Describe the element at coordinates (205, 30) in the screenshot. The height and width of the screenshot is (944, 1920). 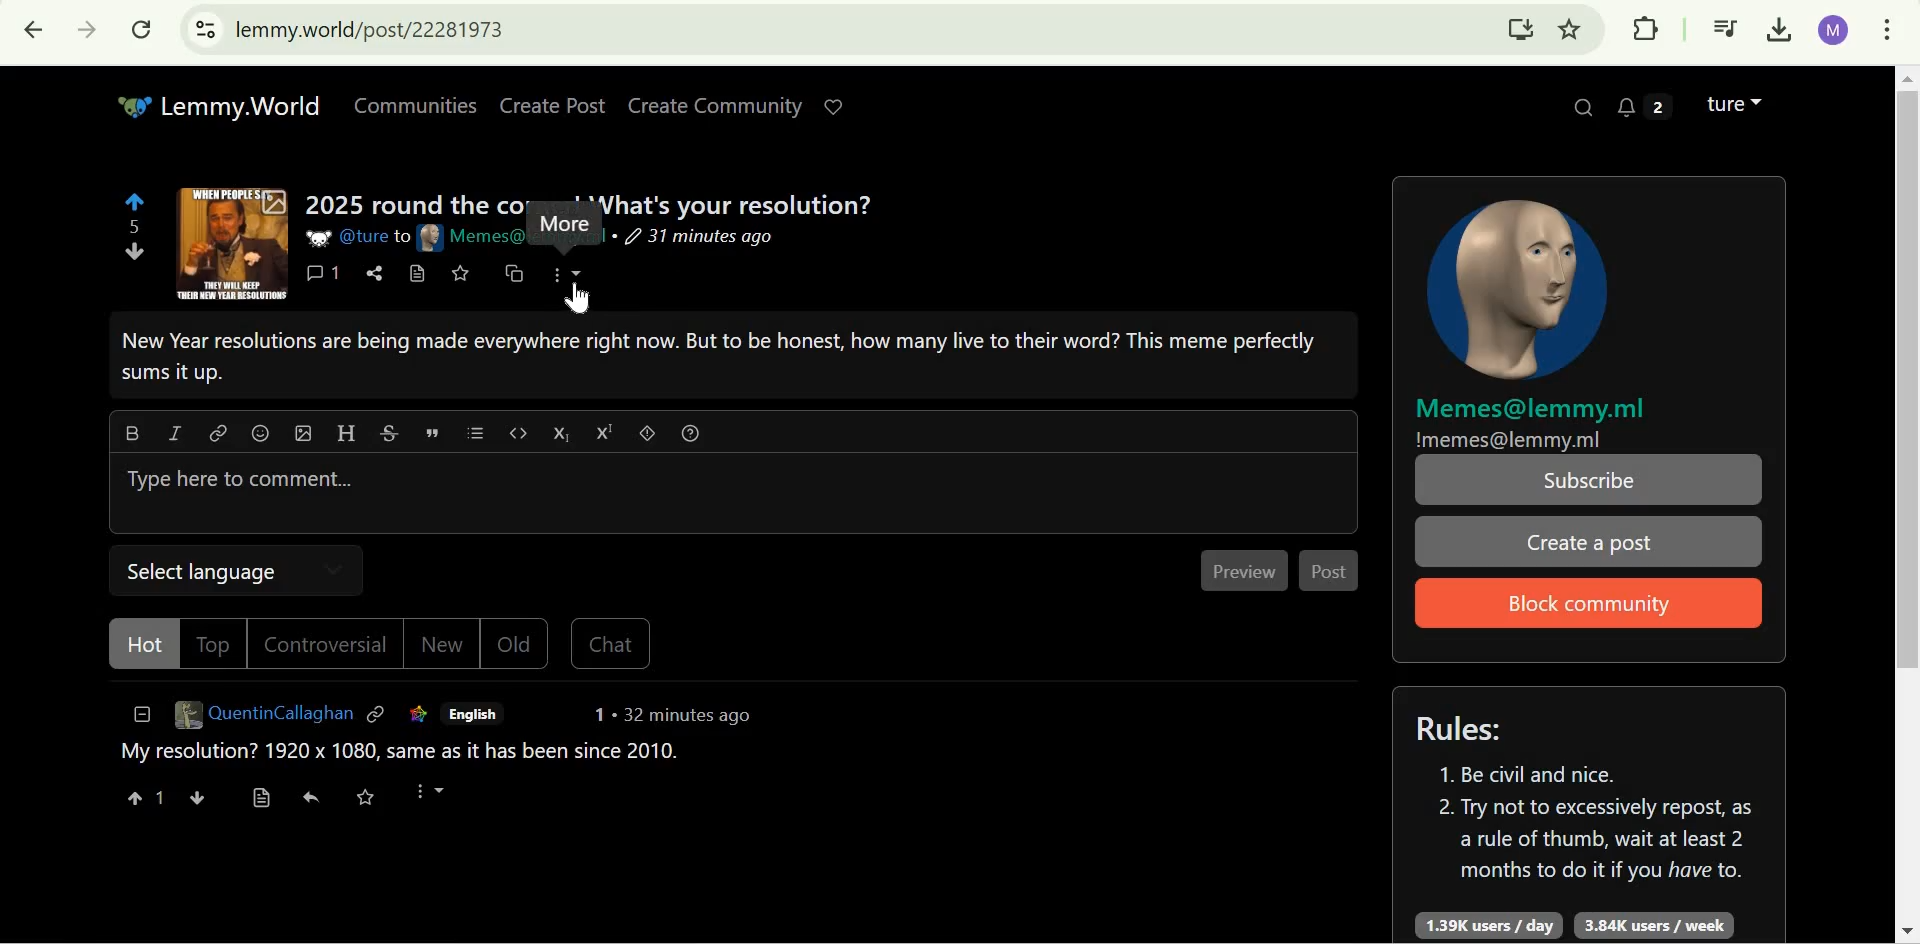
I see `View site information` at that location.